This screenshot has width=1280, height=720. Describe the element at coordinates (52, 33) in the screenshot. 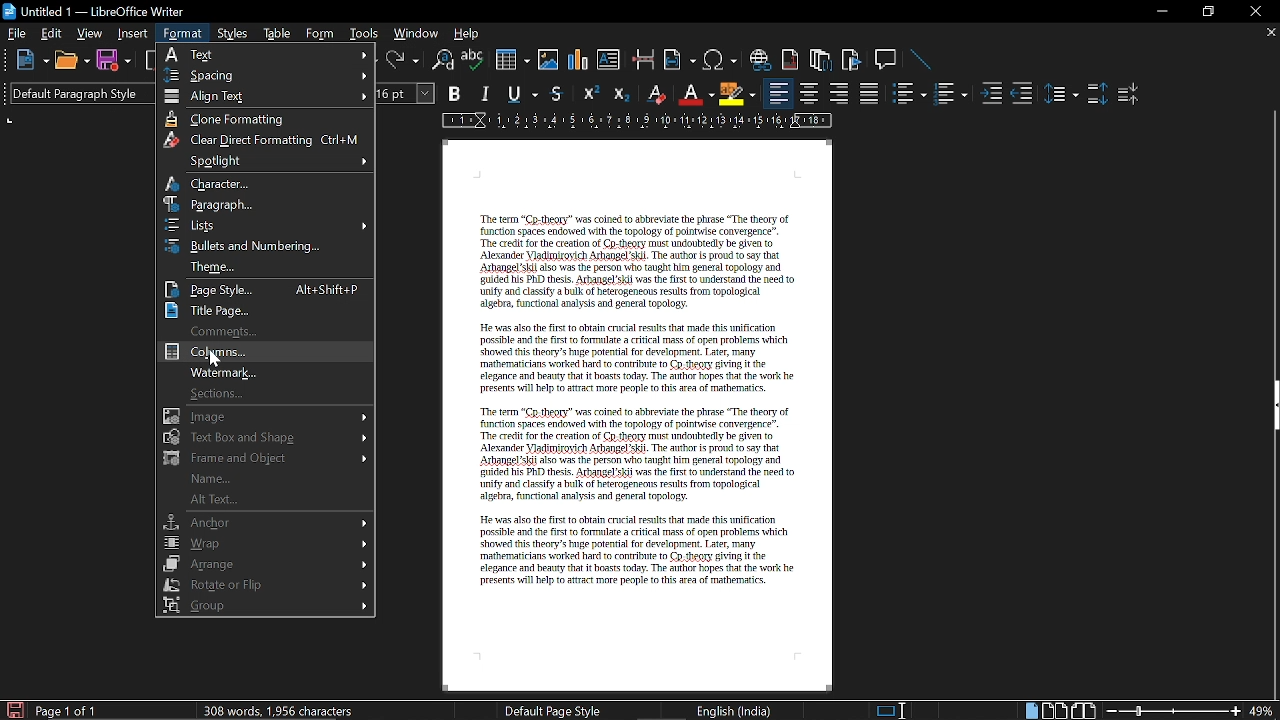

I see `Edit` at that location.